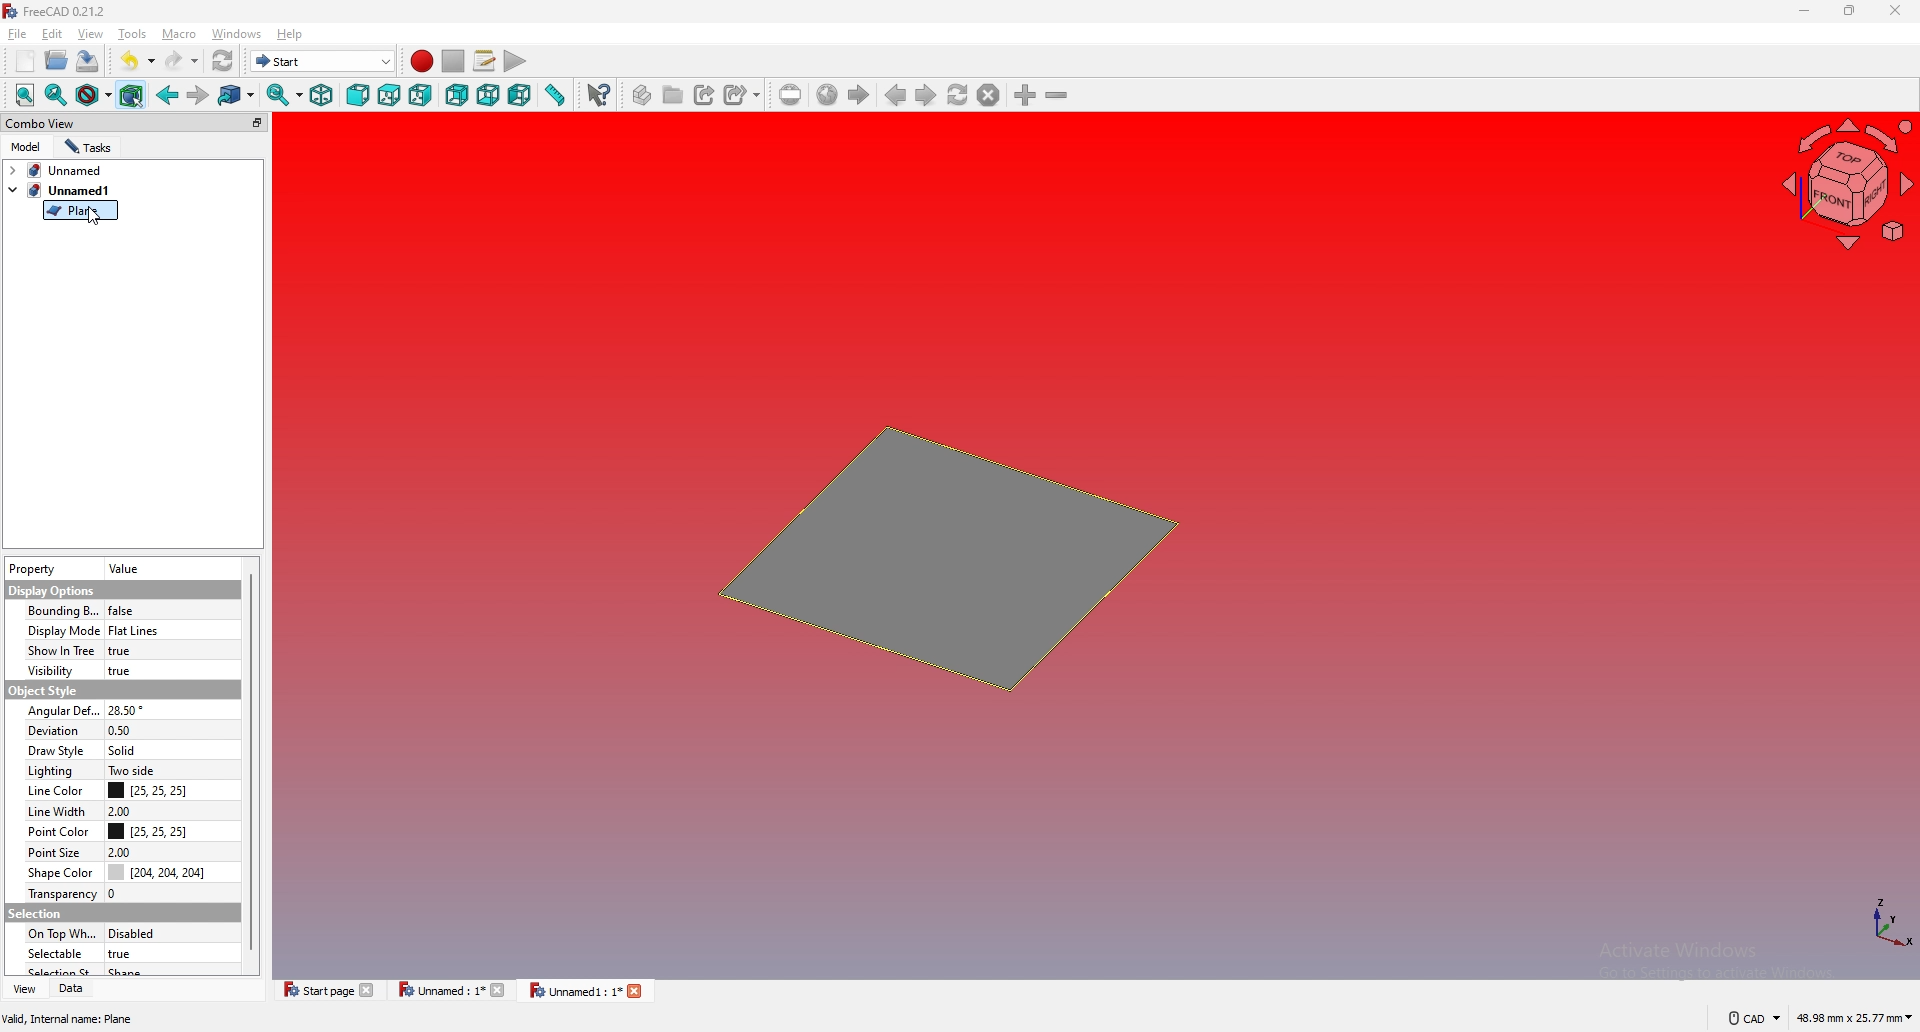 The height and width of the screenshot is (1032, 1920). I want to click on display options, so click(51, 591).